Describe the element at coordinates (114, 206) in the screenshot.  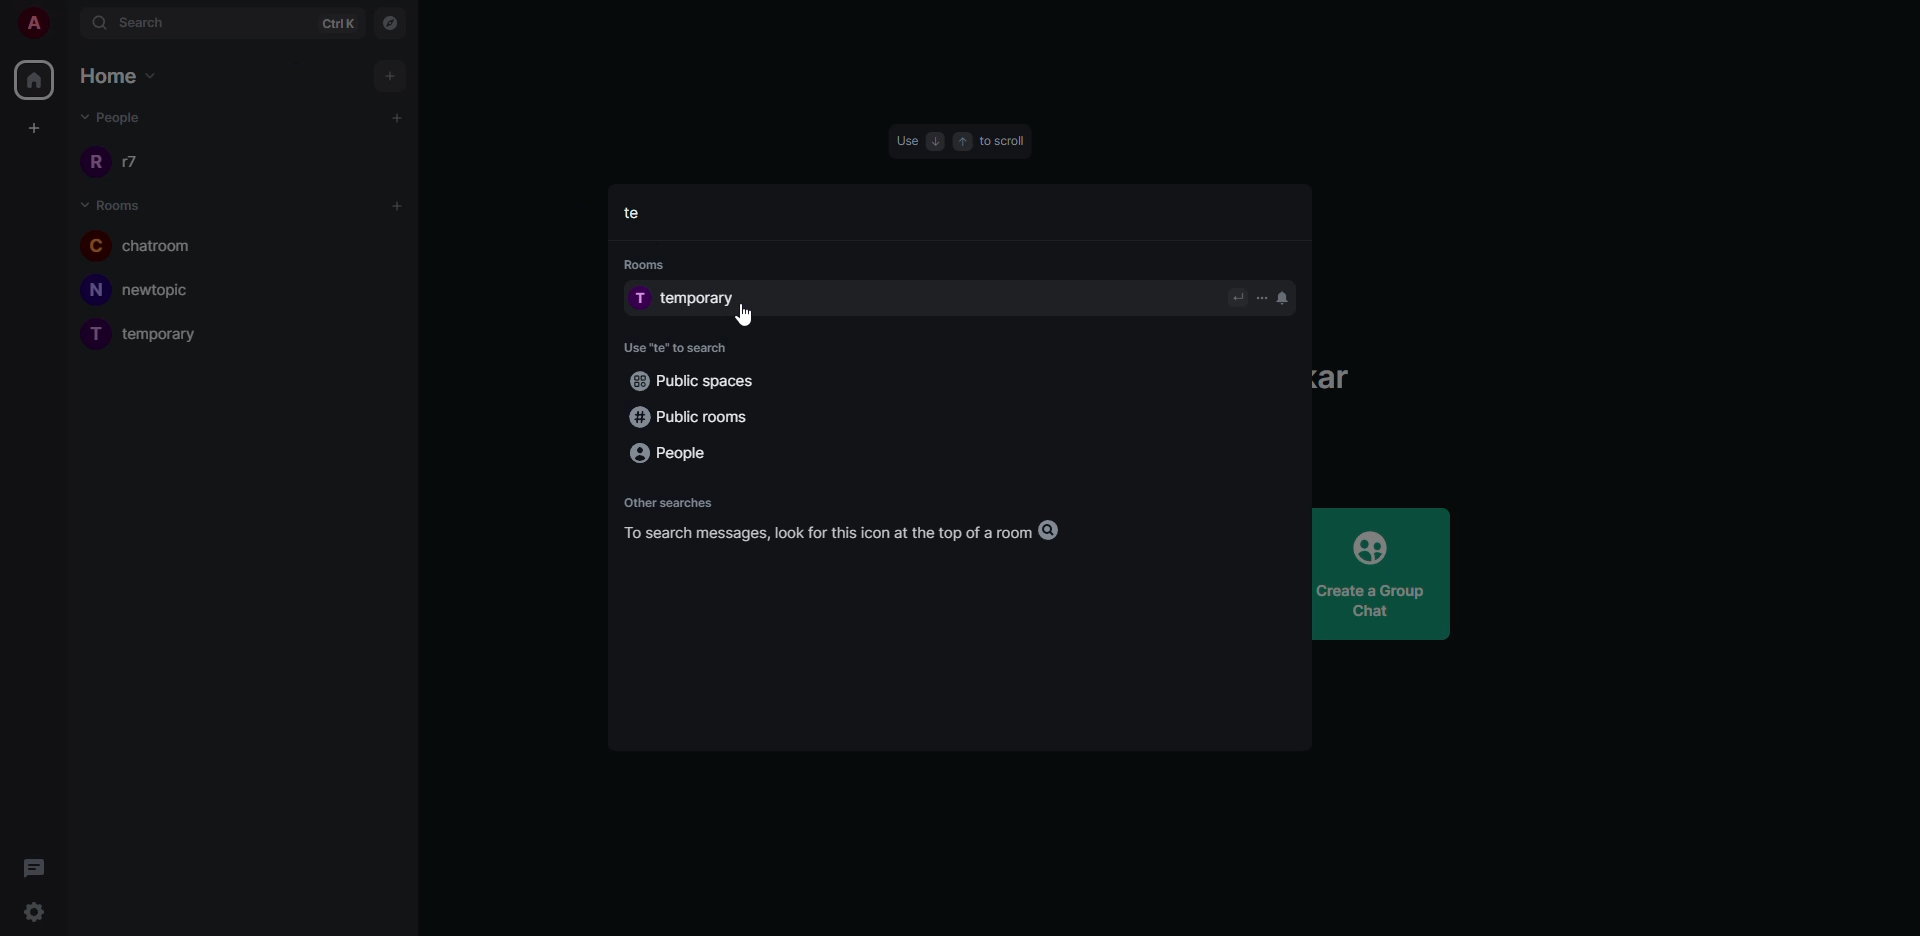
I see `rooms` at that location.